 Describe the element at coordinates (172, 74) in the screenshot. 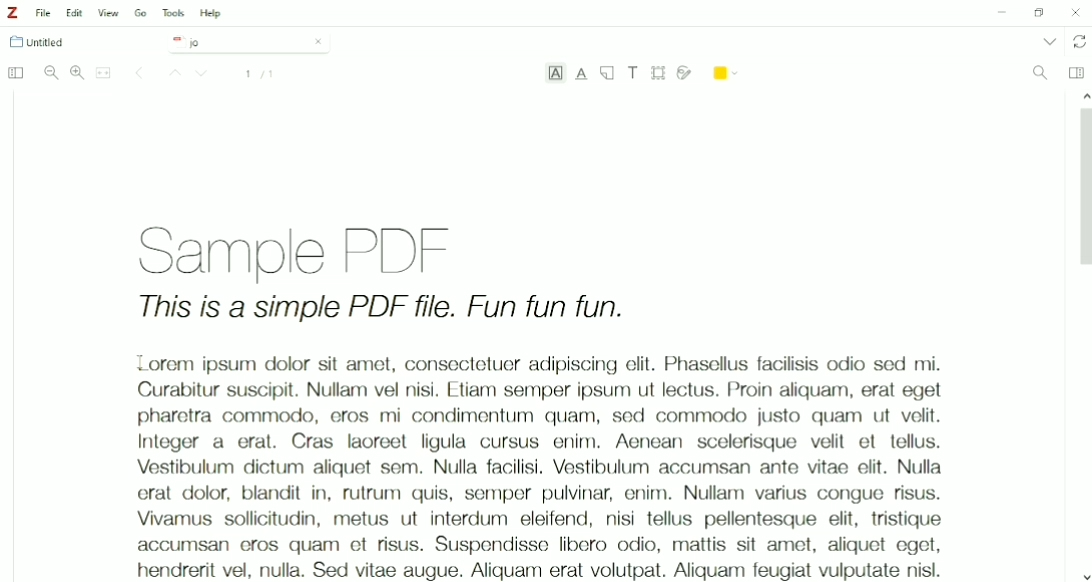

I see `Up` at that location.